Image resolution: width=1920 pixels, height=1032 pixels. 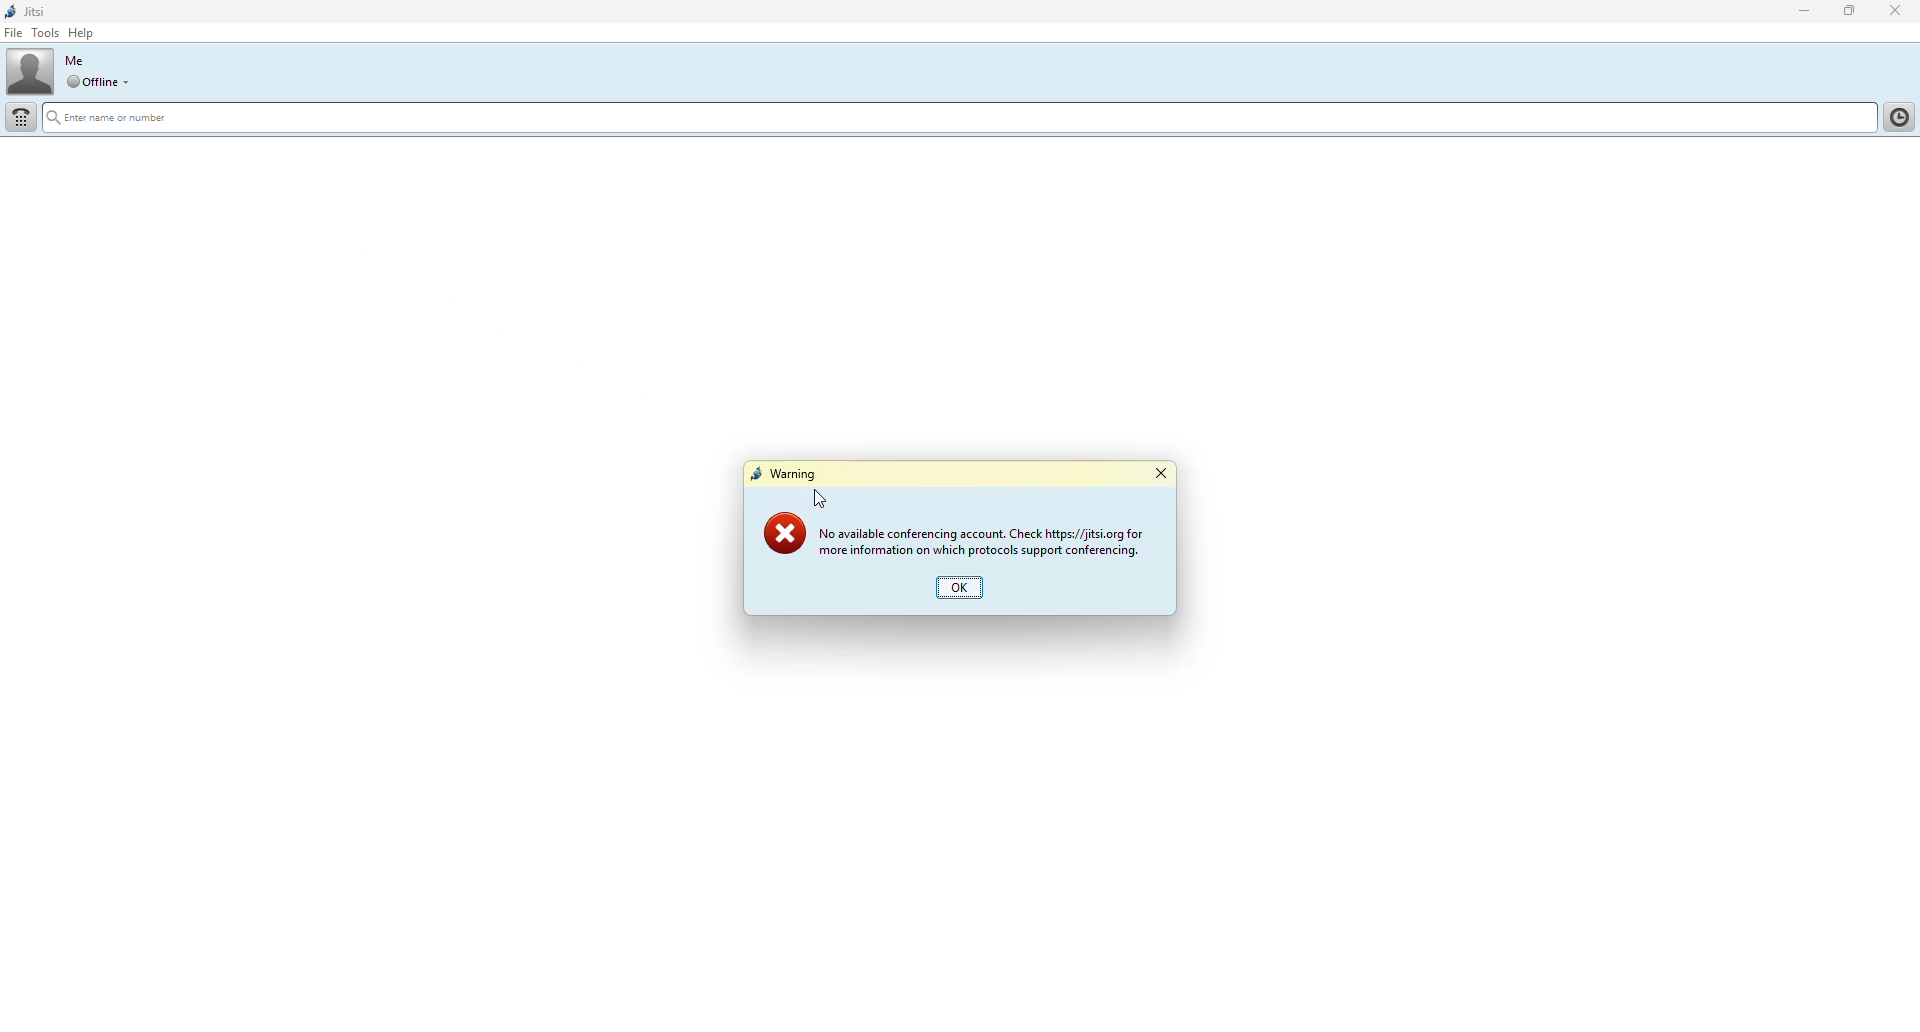 What do you see at coordinates (13, 33) in the screenshot?
I see `file` at bounding box center [13, 33].